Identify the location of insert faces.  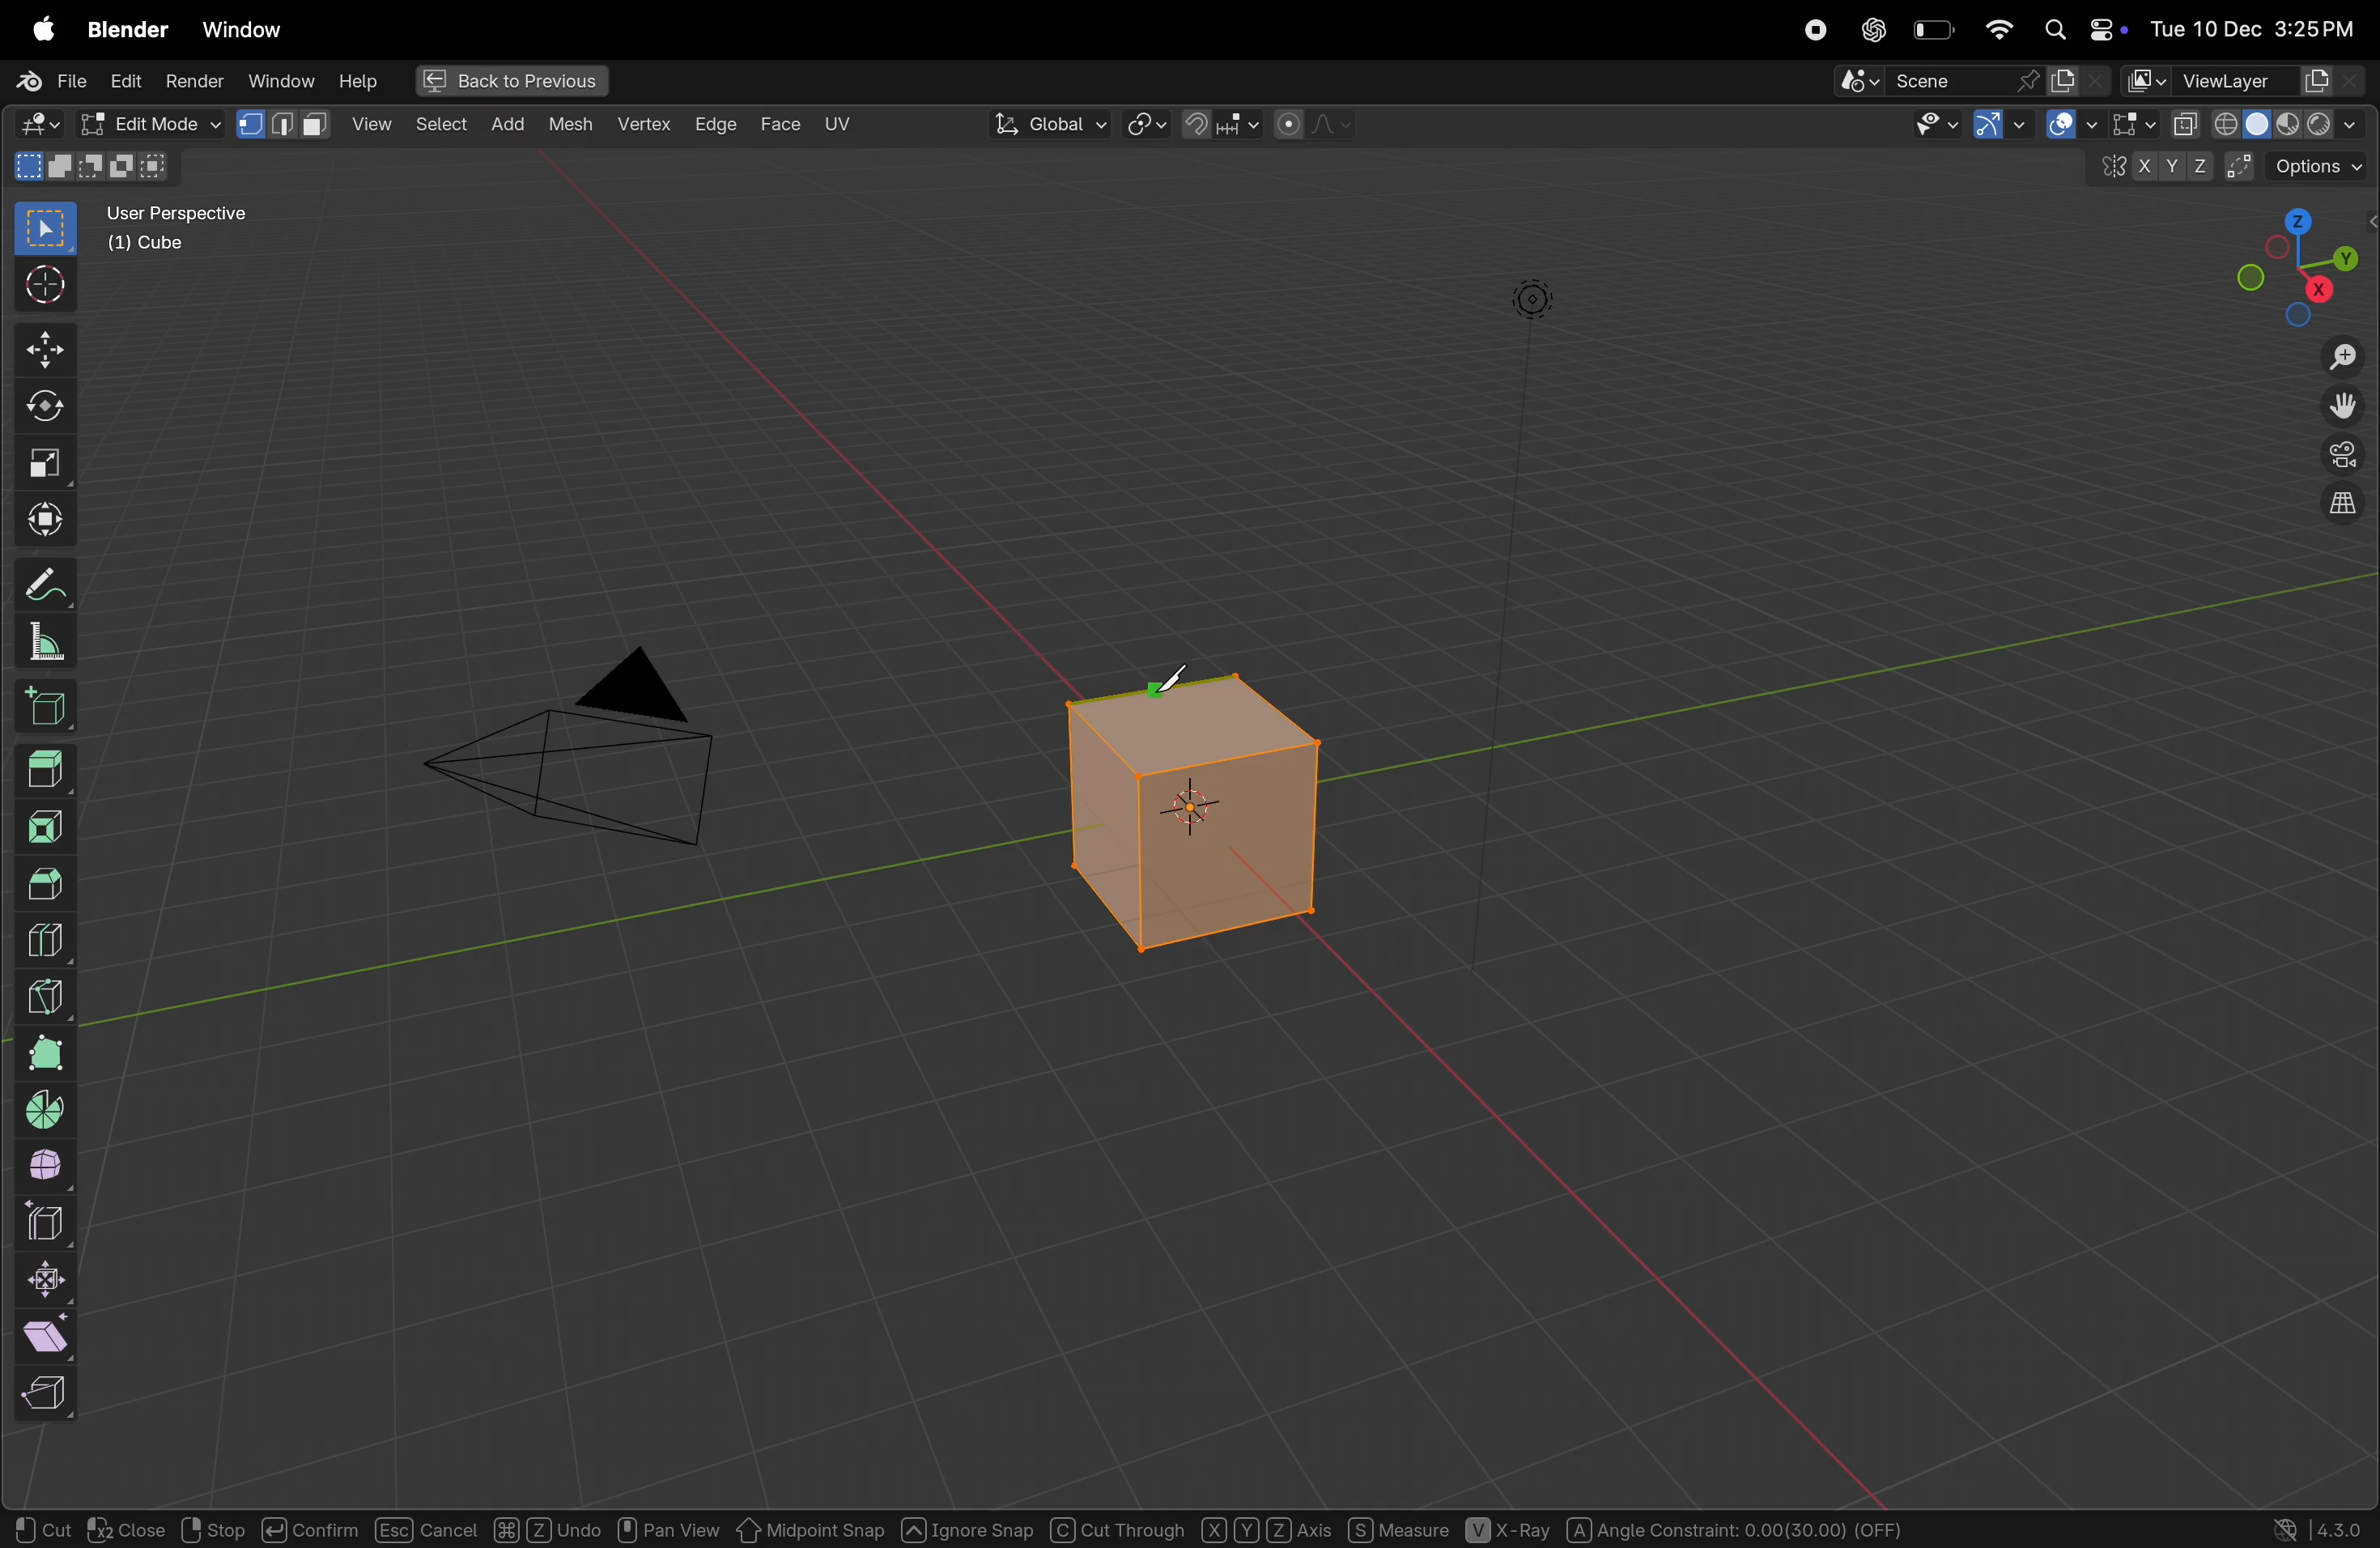
(50, 824).